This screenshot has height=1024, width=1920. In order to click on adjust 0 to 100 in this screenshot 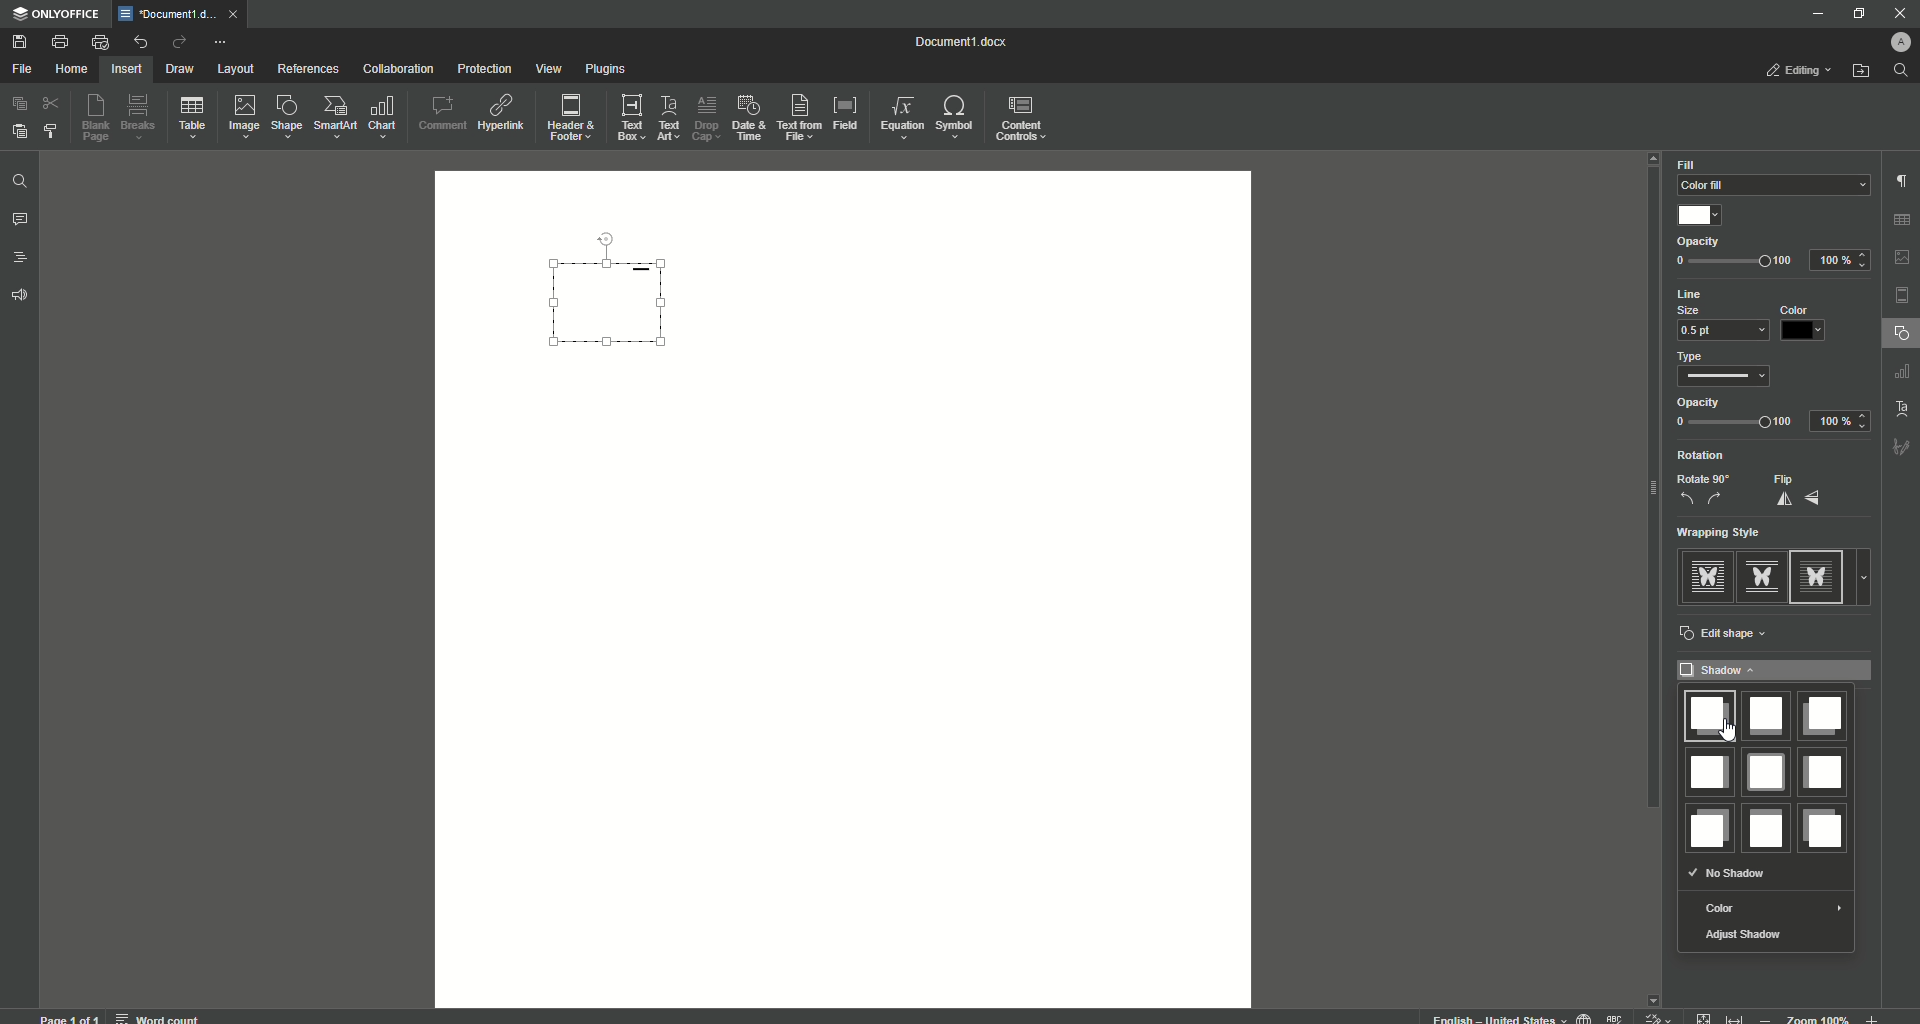, I will do `click(1735, 263)`.